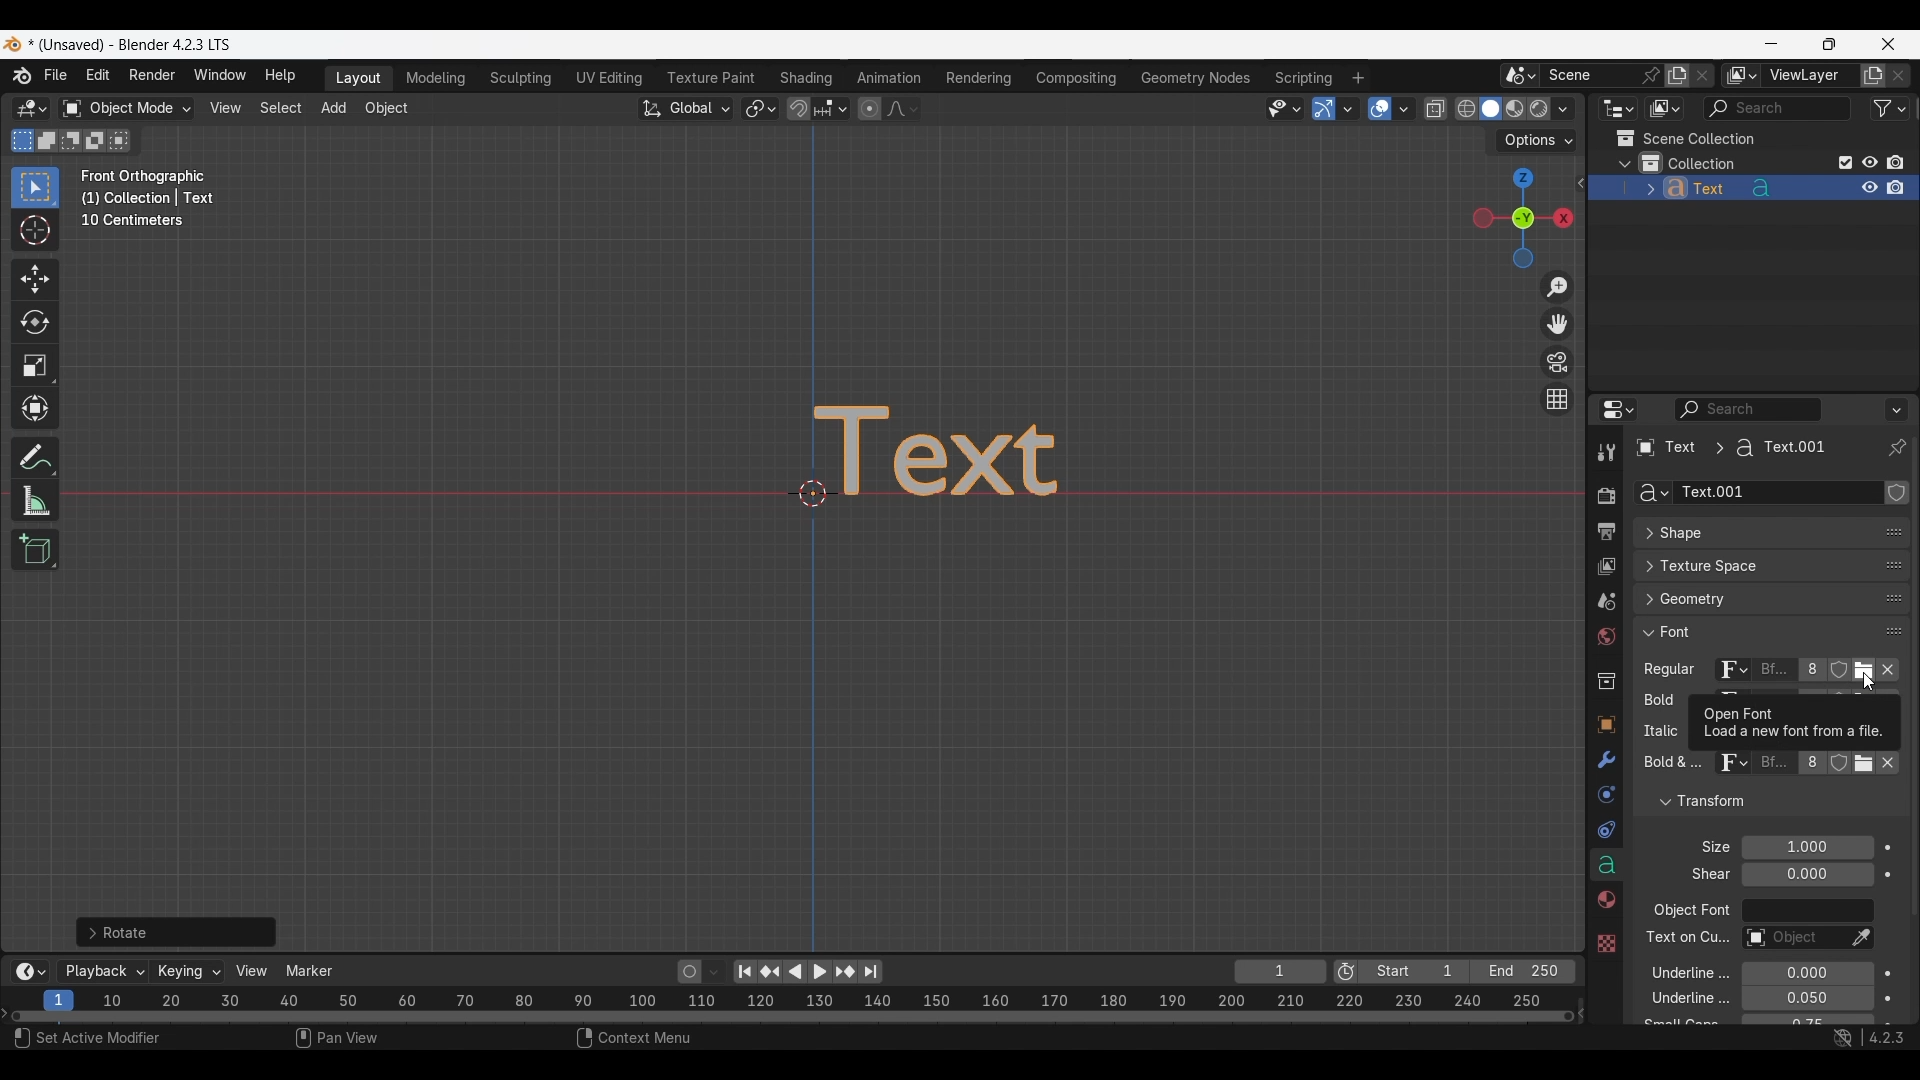 The height and width of the screenshot is (1080, 1920). What do you see at coordinates (1605, 495) in the screenshot?
I see `Render` at bounding box center [1605, 495].